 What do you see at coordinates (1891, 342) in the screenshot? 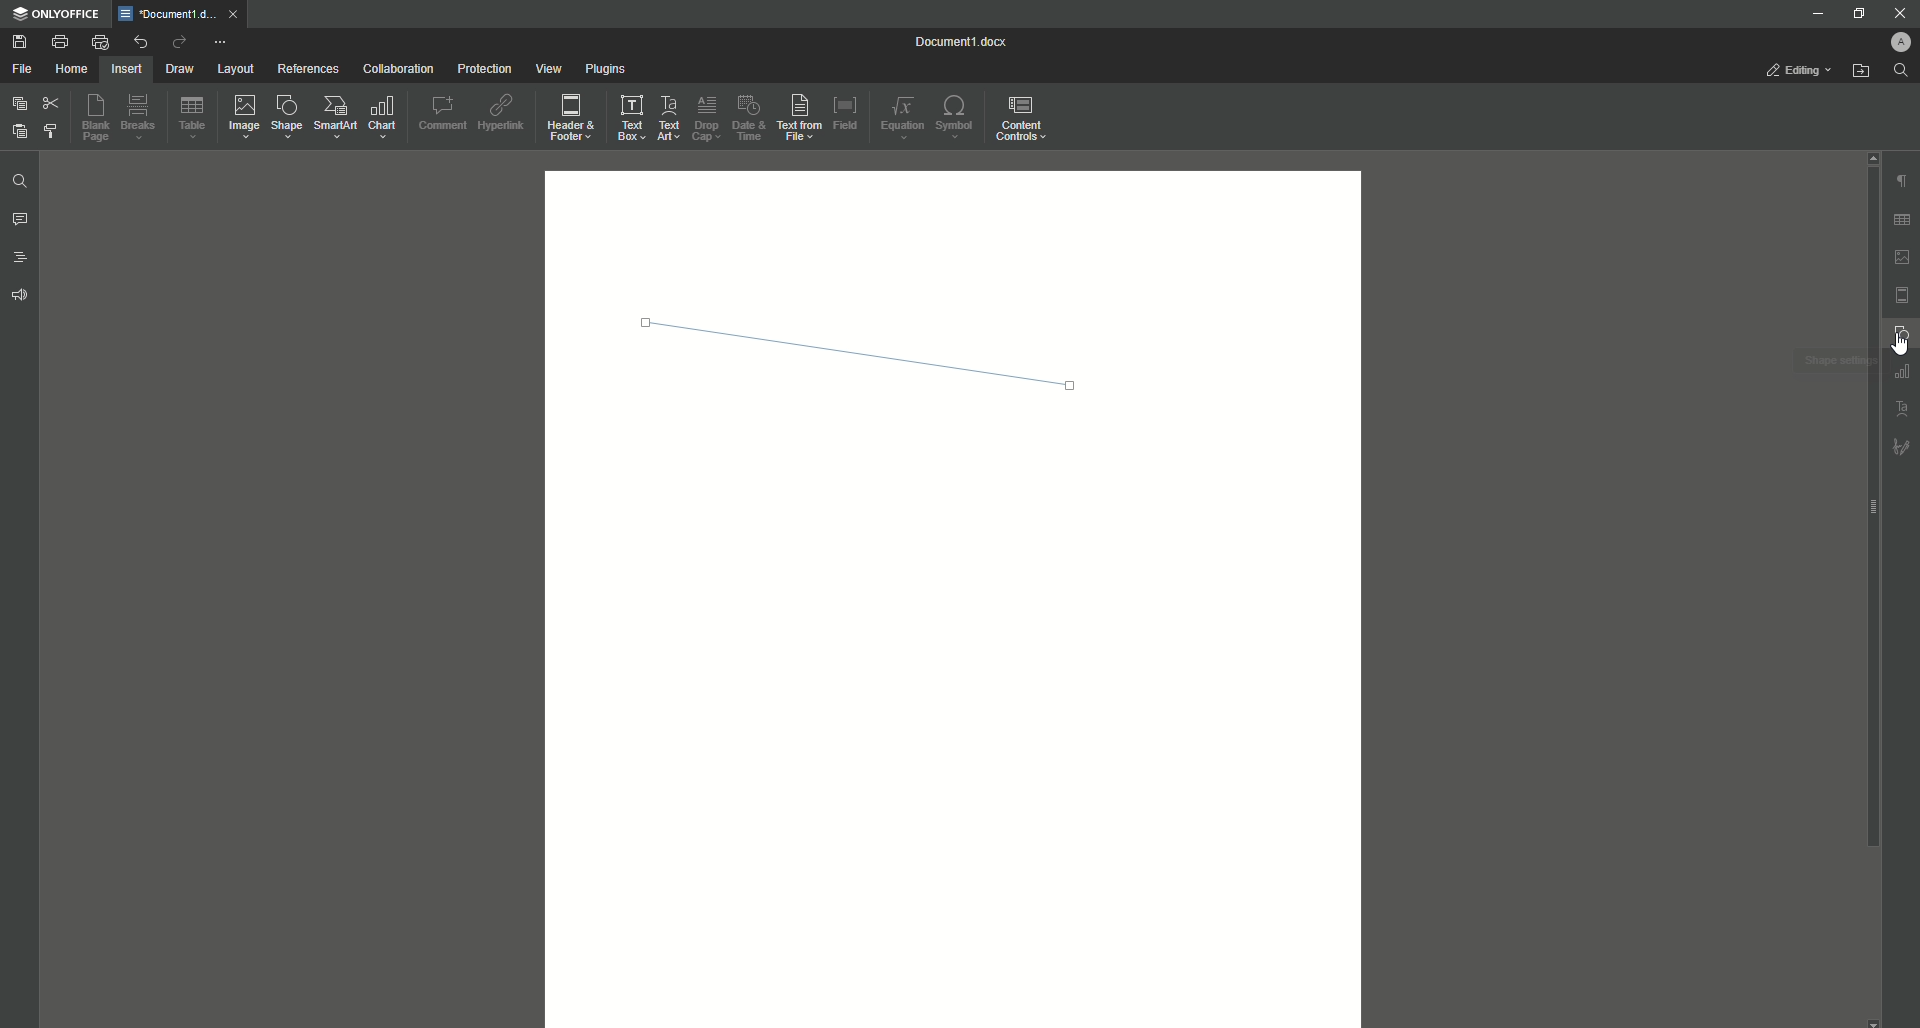
I see `pointer cursor` at bounding box center [1891, 342].